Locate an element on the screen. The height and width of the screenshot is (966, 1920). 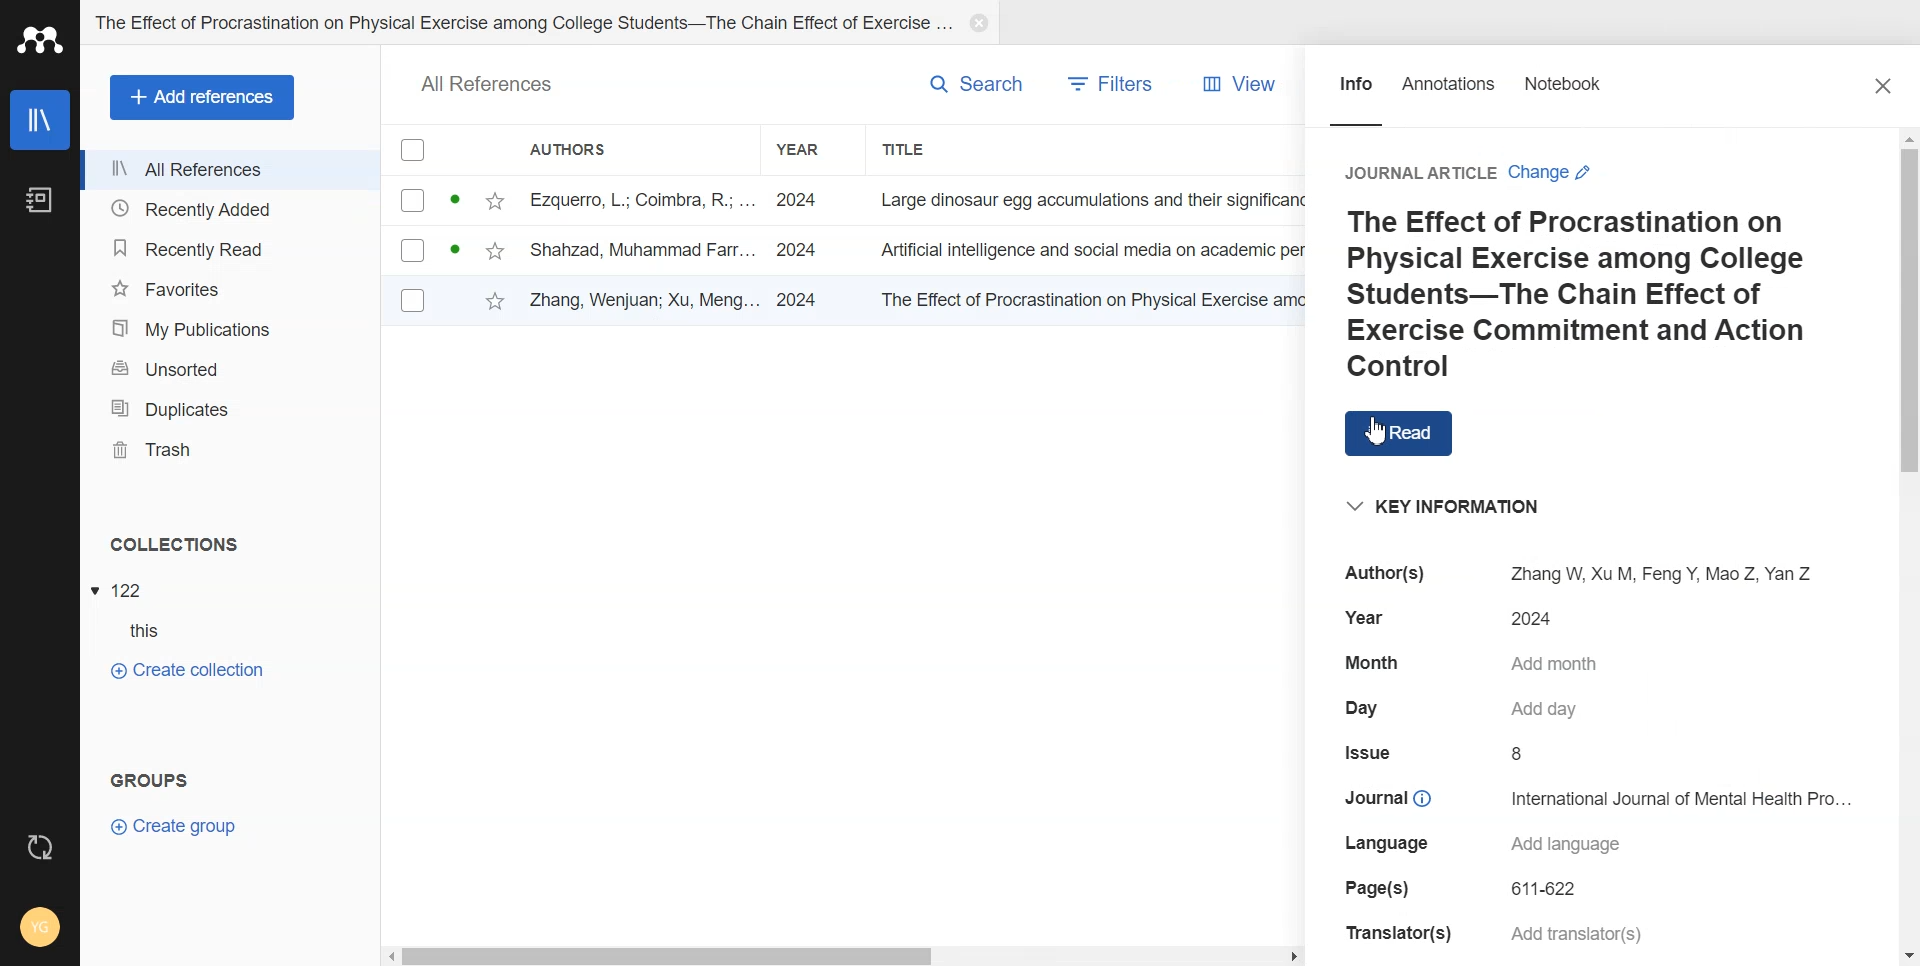
Checkbox is located at coordinates (414, 250).